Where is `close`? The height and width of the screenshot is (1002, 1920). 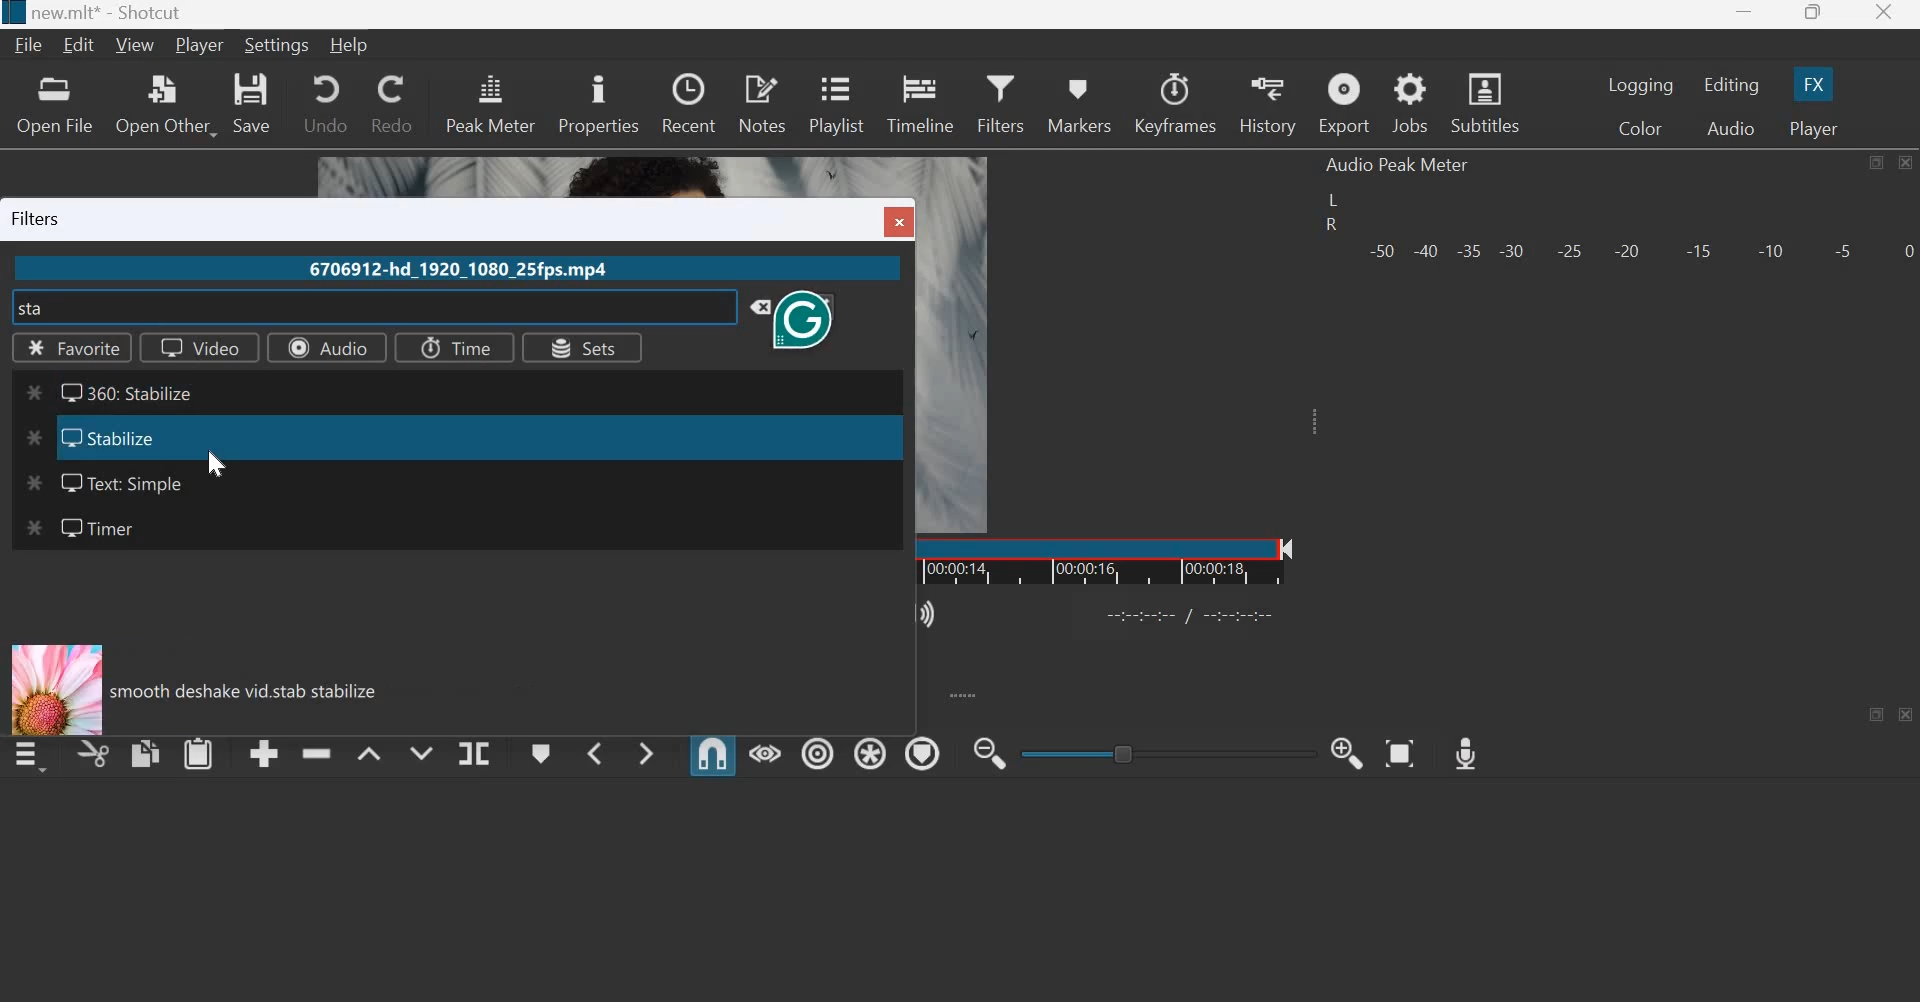
close is located at coordinates (897, 221).